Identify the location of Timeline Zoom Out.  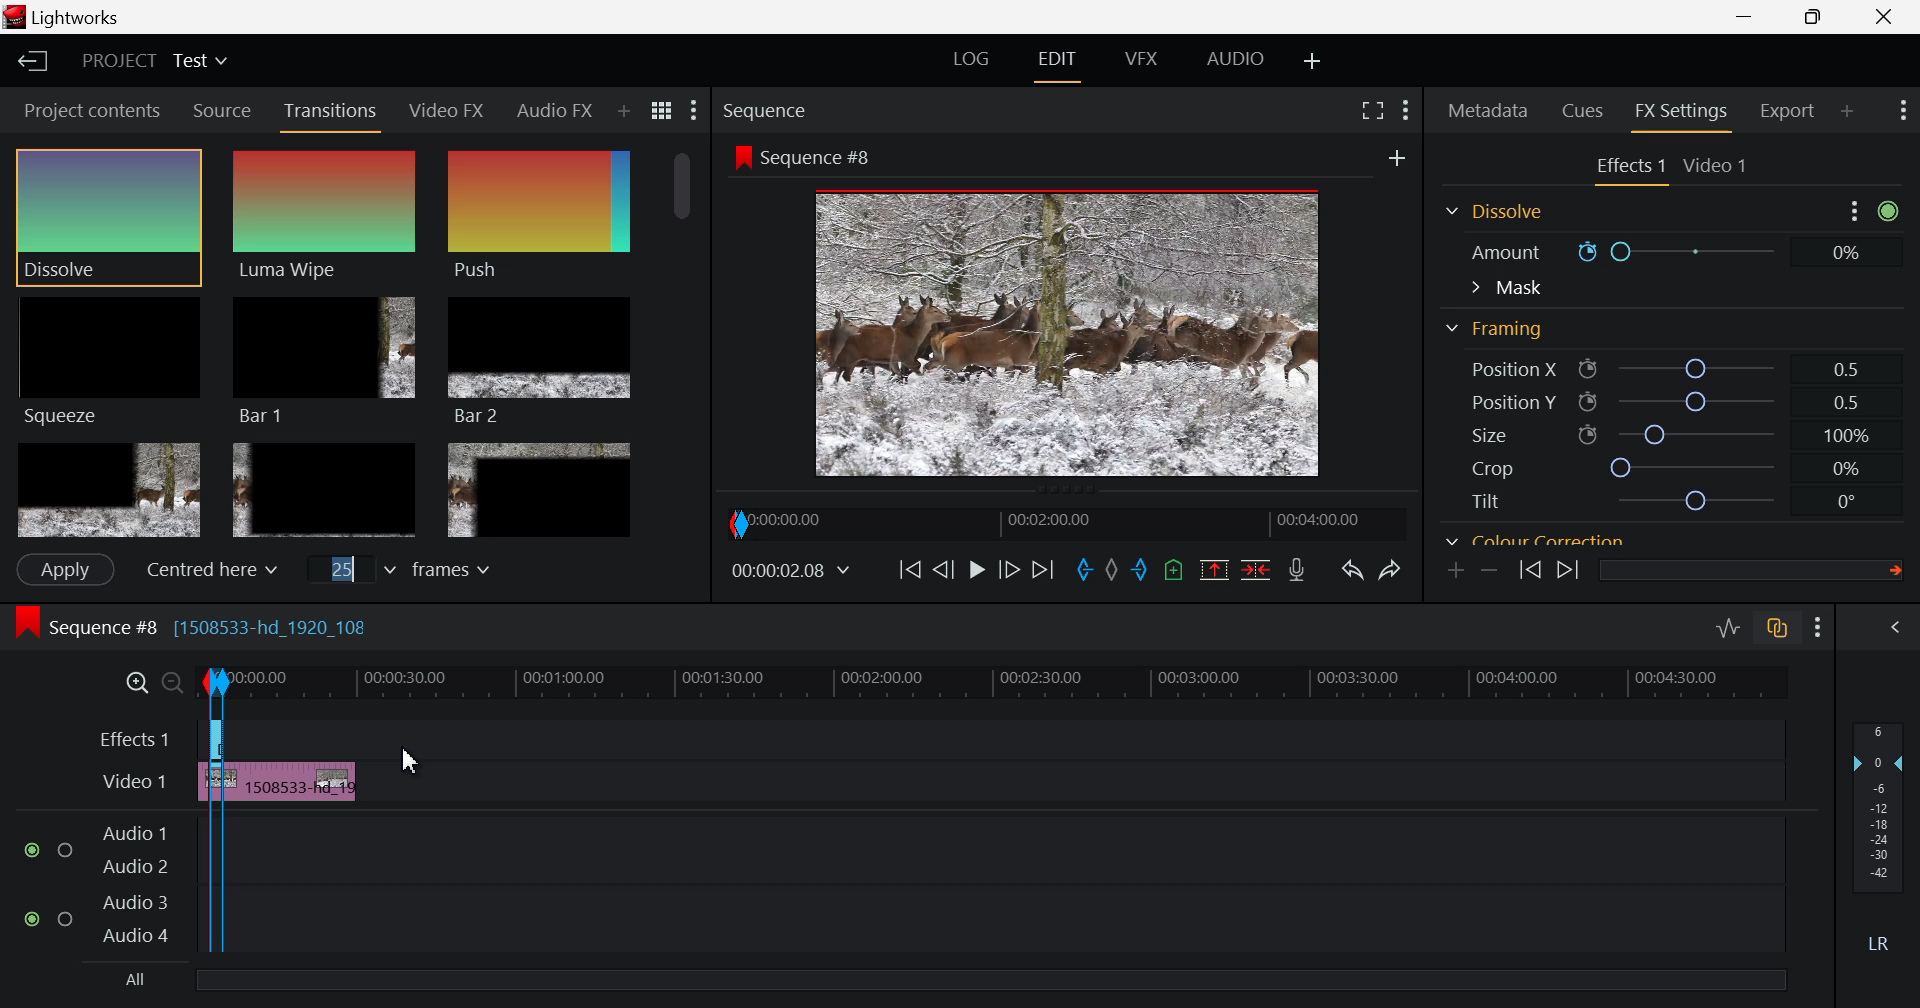
(168, 685).